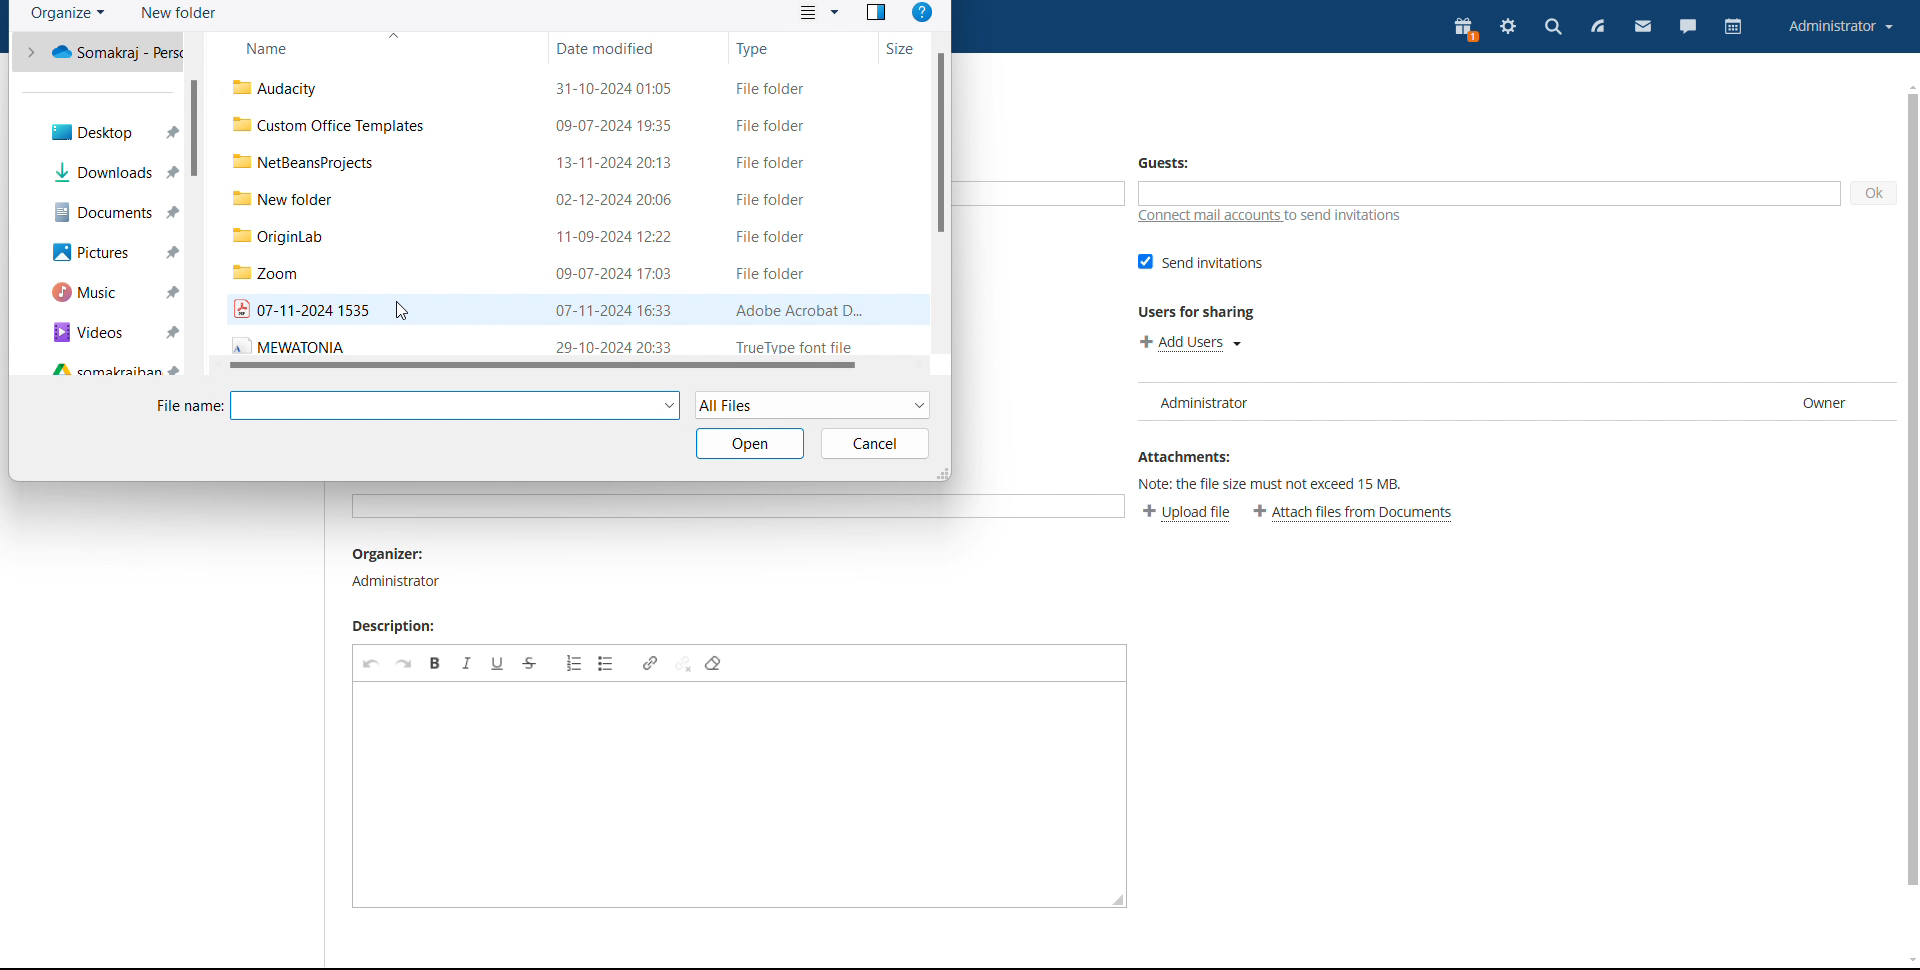 The image size is (1920, 970). I want to click on redo, so click(404, 663).